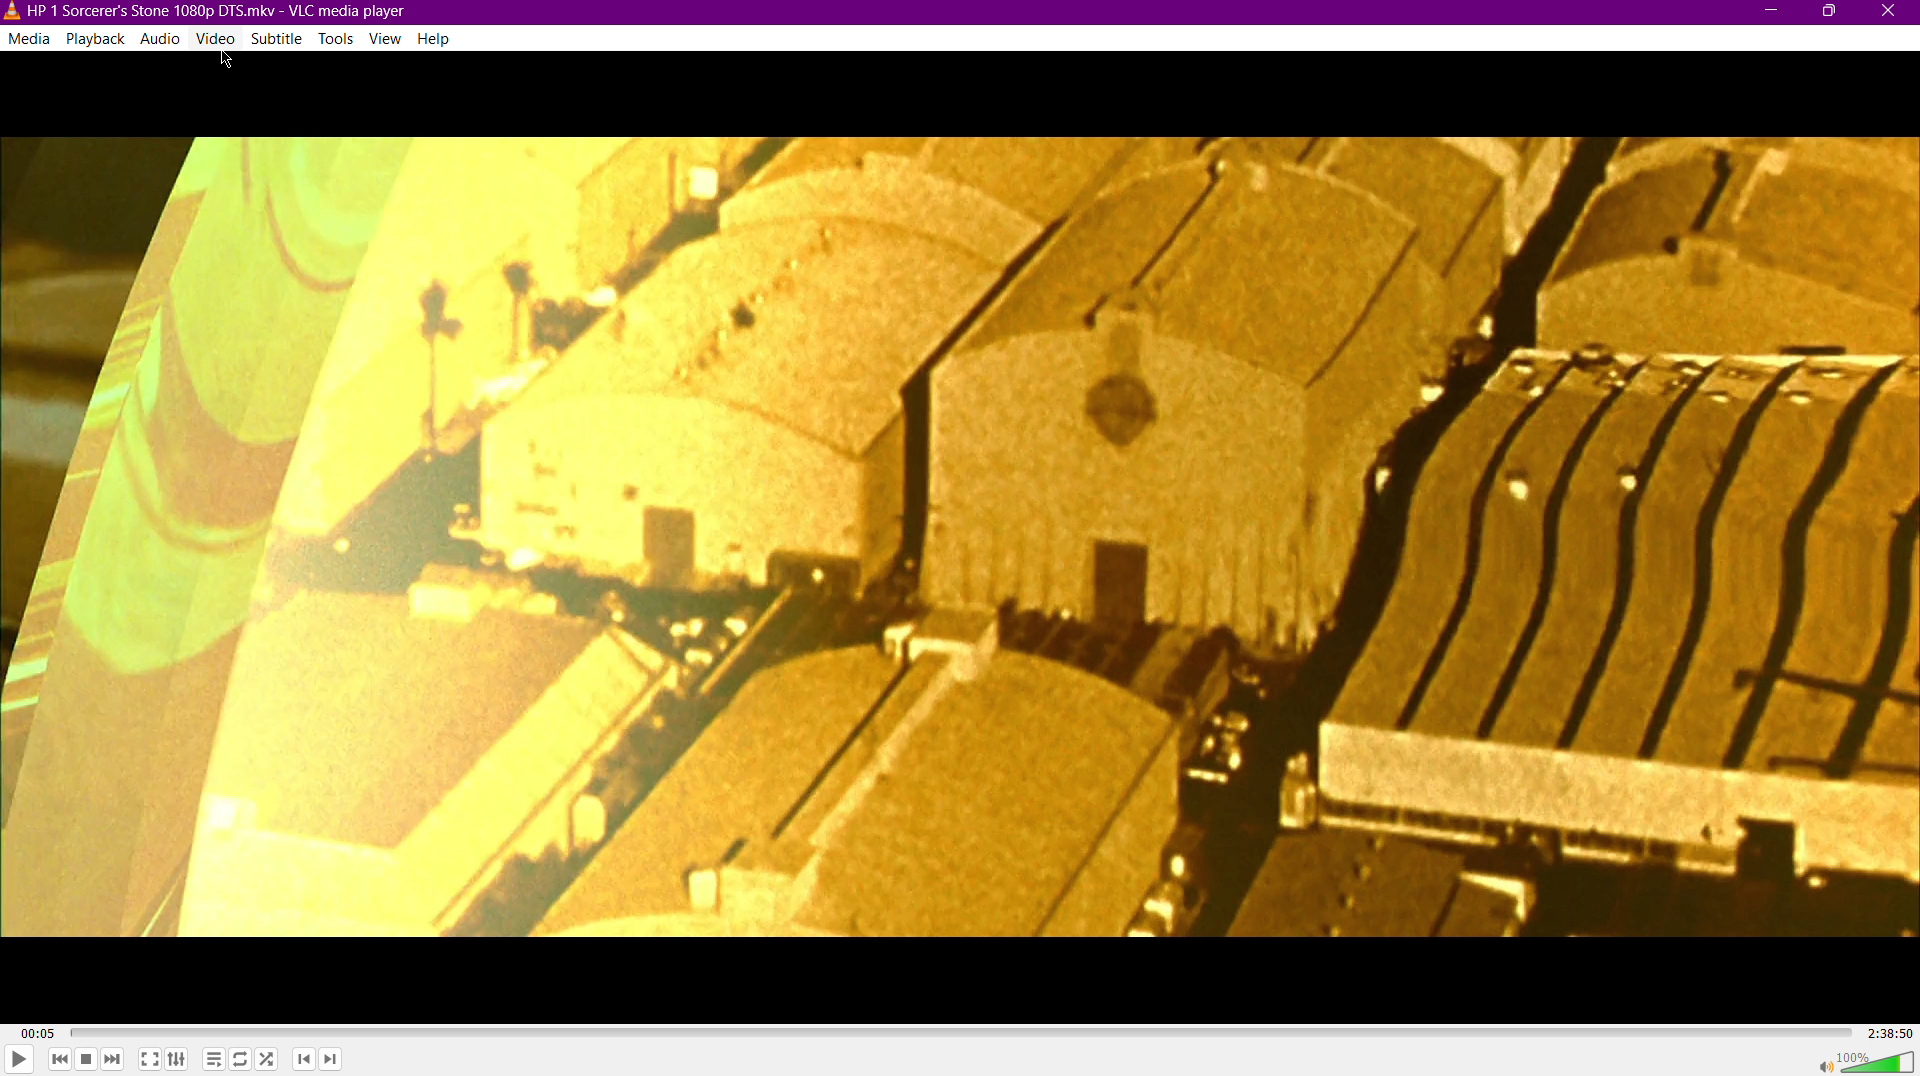 This screenshot has height=1076, width=1920. Describe the element at coordinates (305, 1060) in the screenshot. I see `Previous Chapter` at that location.